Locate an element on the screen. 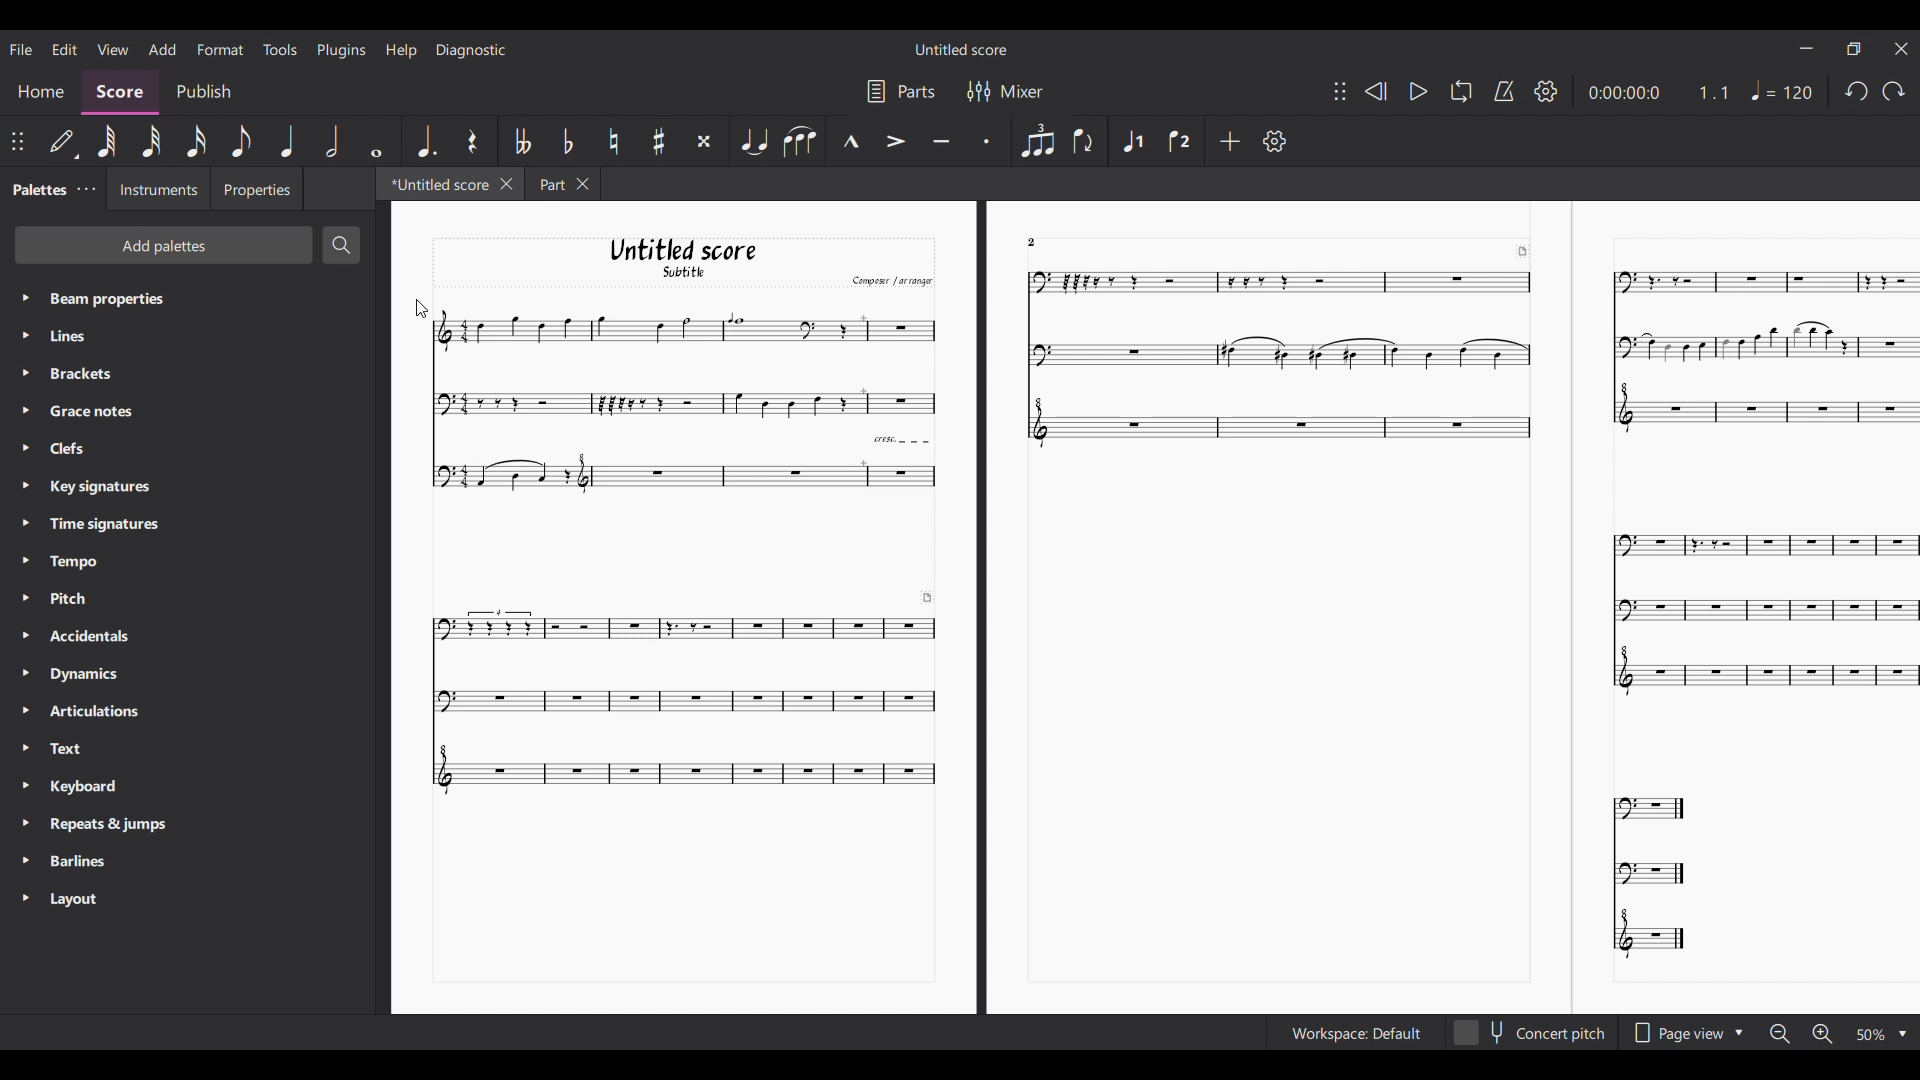 The width and height of the screenshot is (1920, 1080).  is located at coordinates (28, 828).